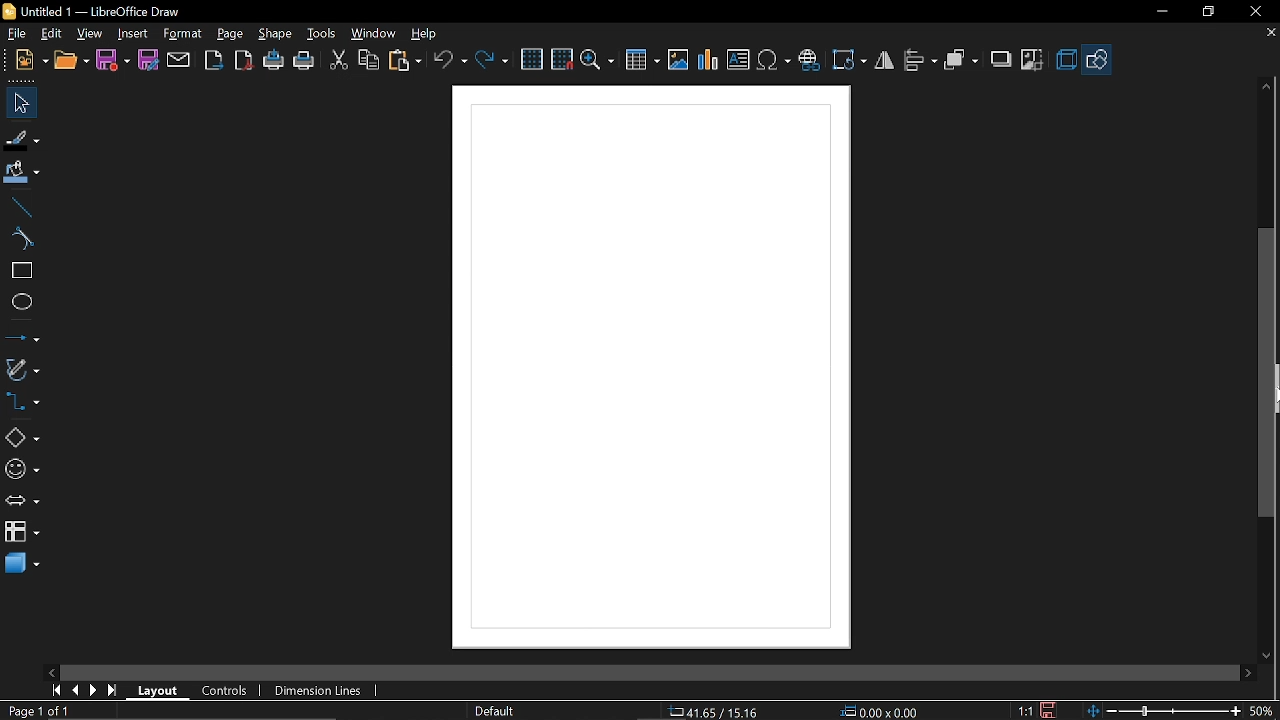  Describe the element at coordinates (274, 60) in the screenshot. I see `print directly` at that location.